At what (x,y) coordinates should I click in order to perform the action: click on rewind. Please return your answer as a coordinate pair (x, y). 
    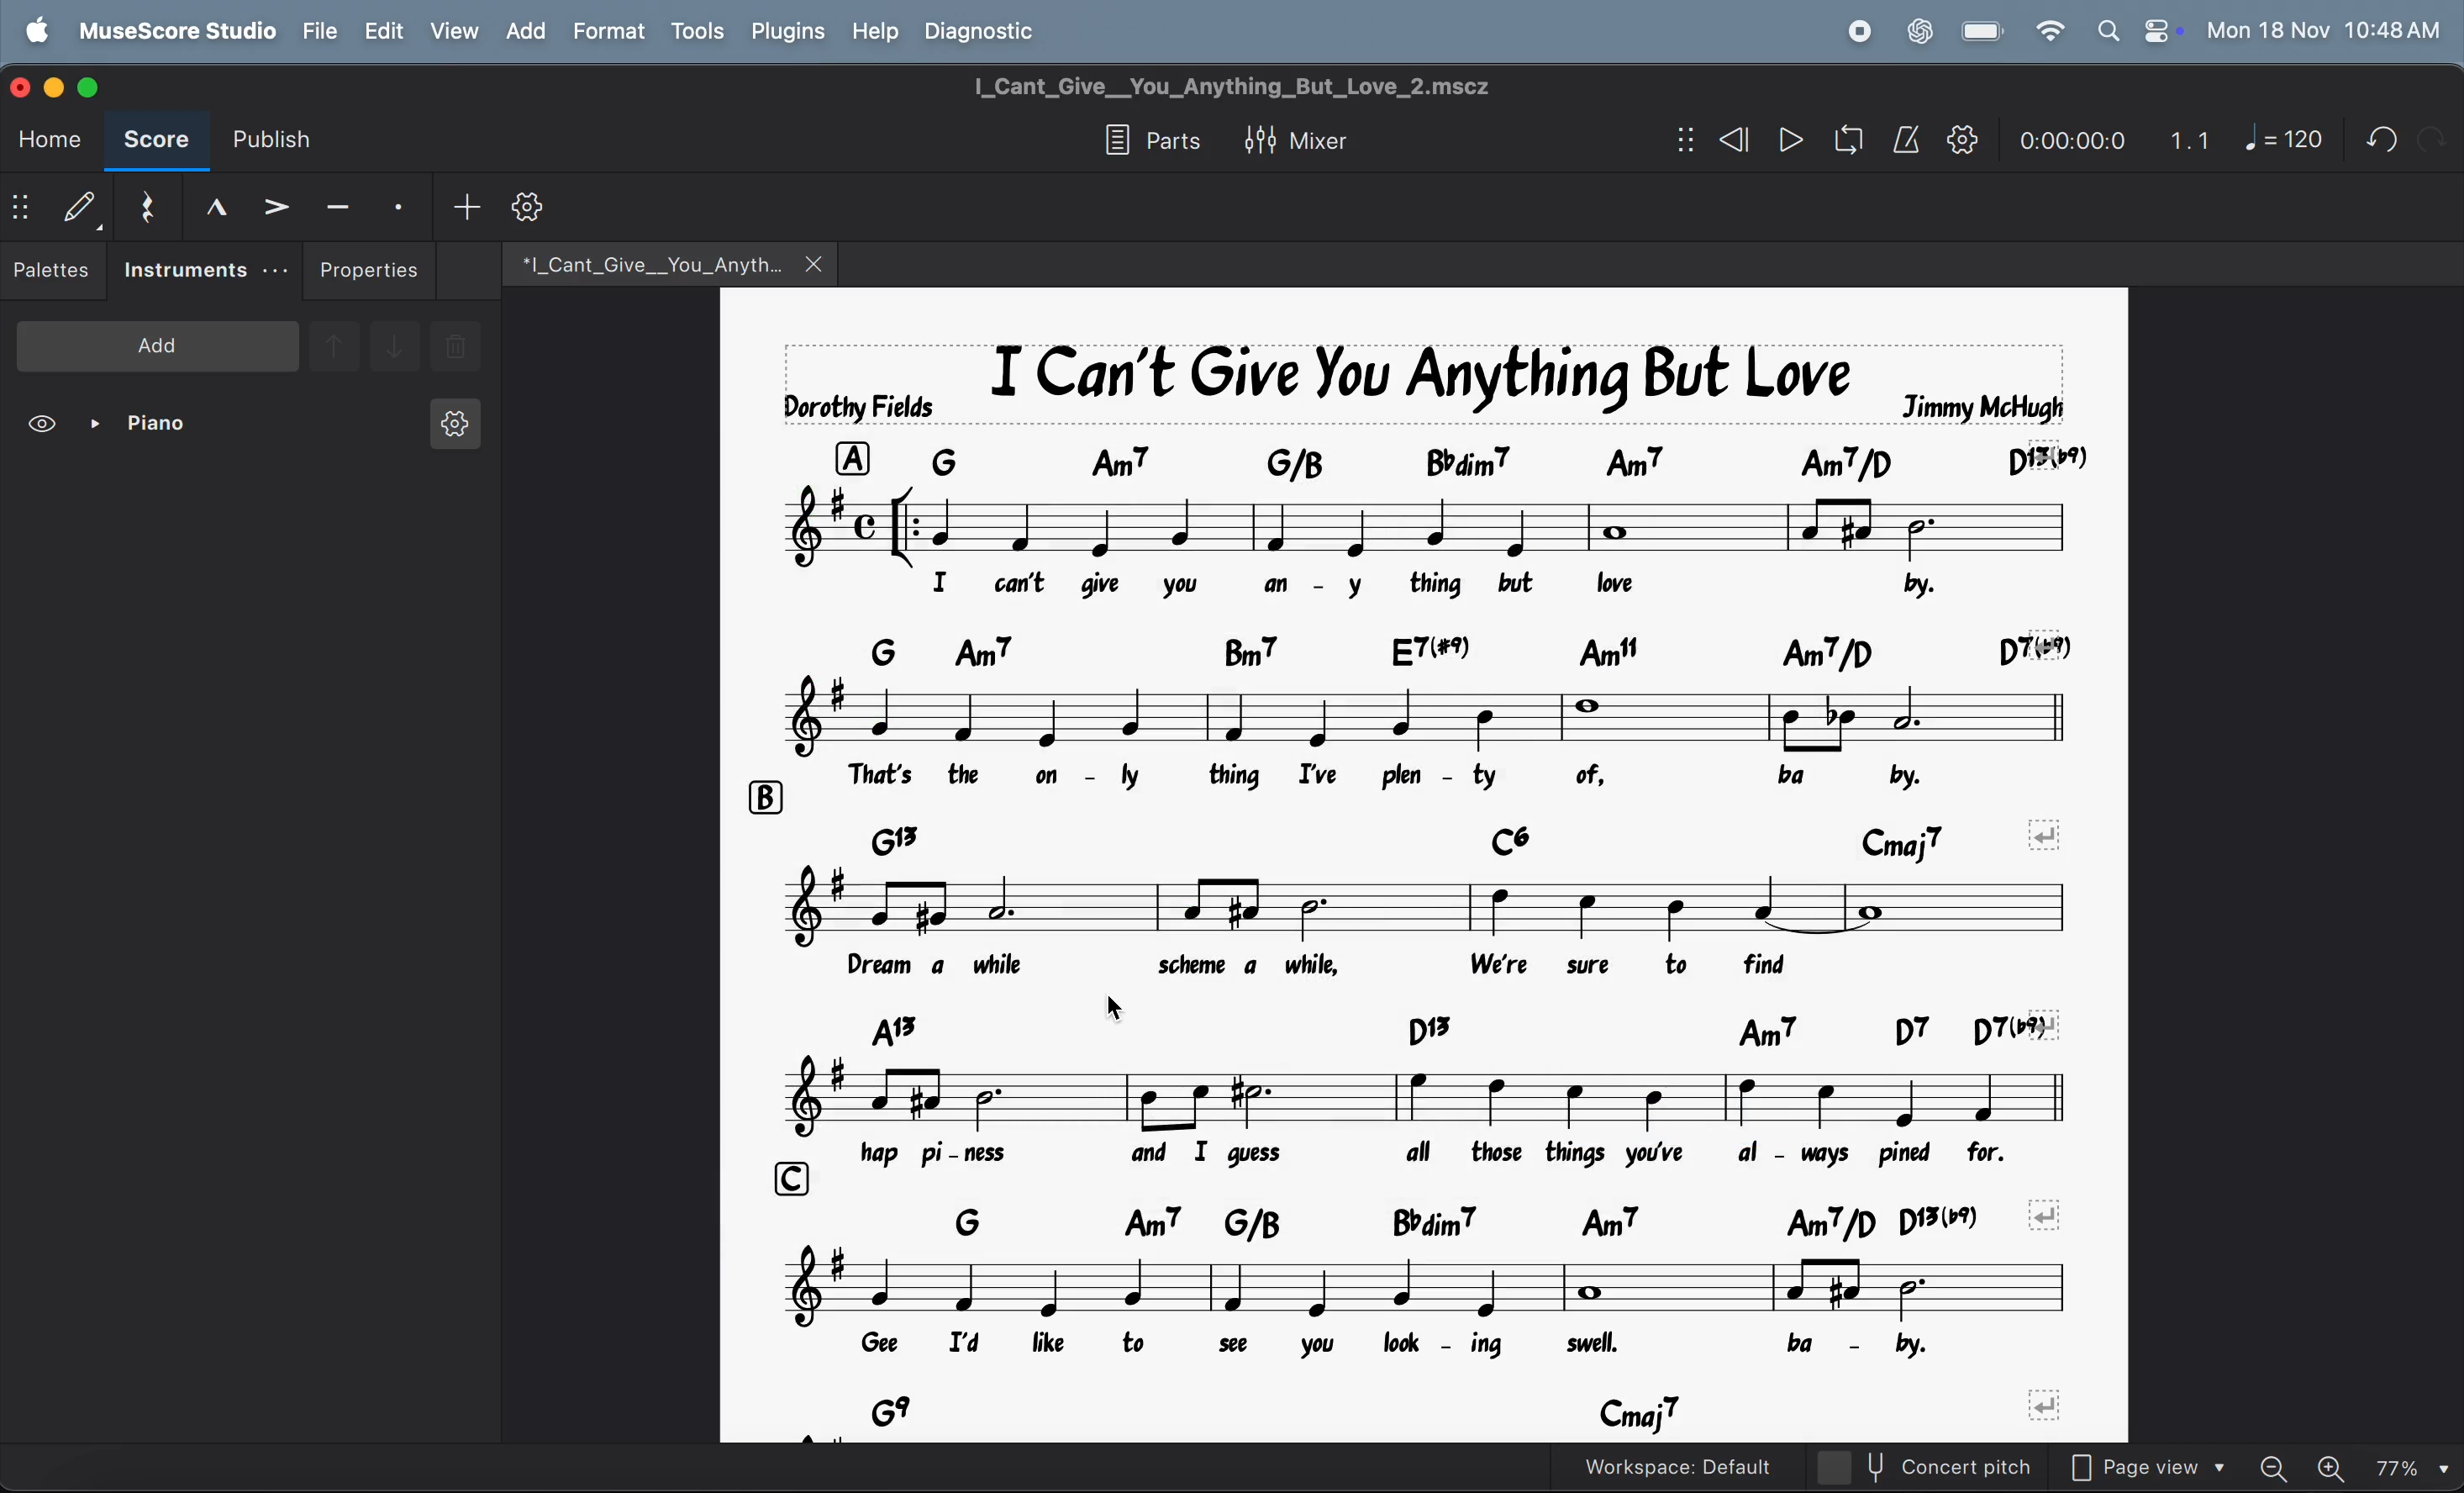
    Looking at the image, I should click on (1730, 140).